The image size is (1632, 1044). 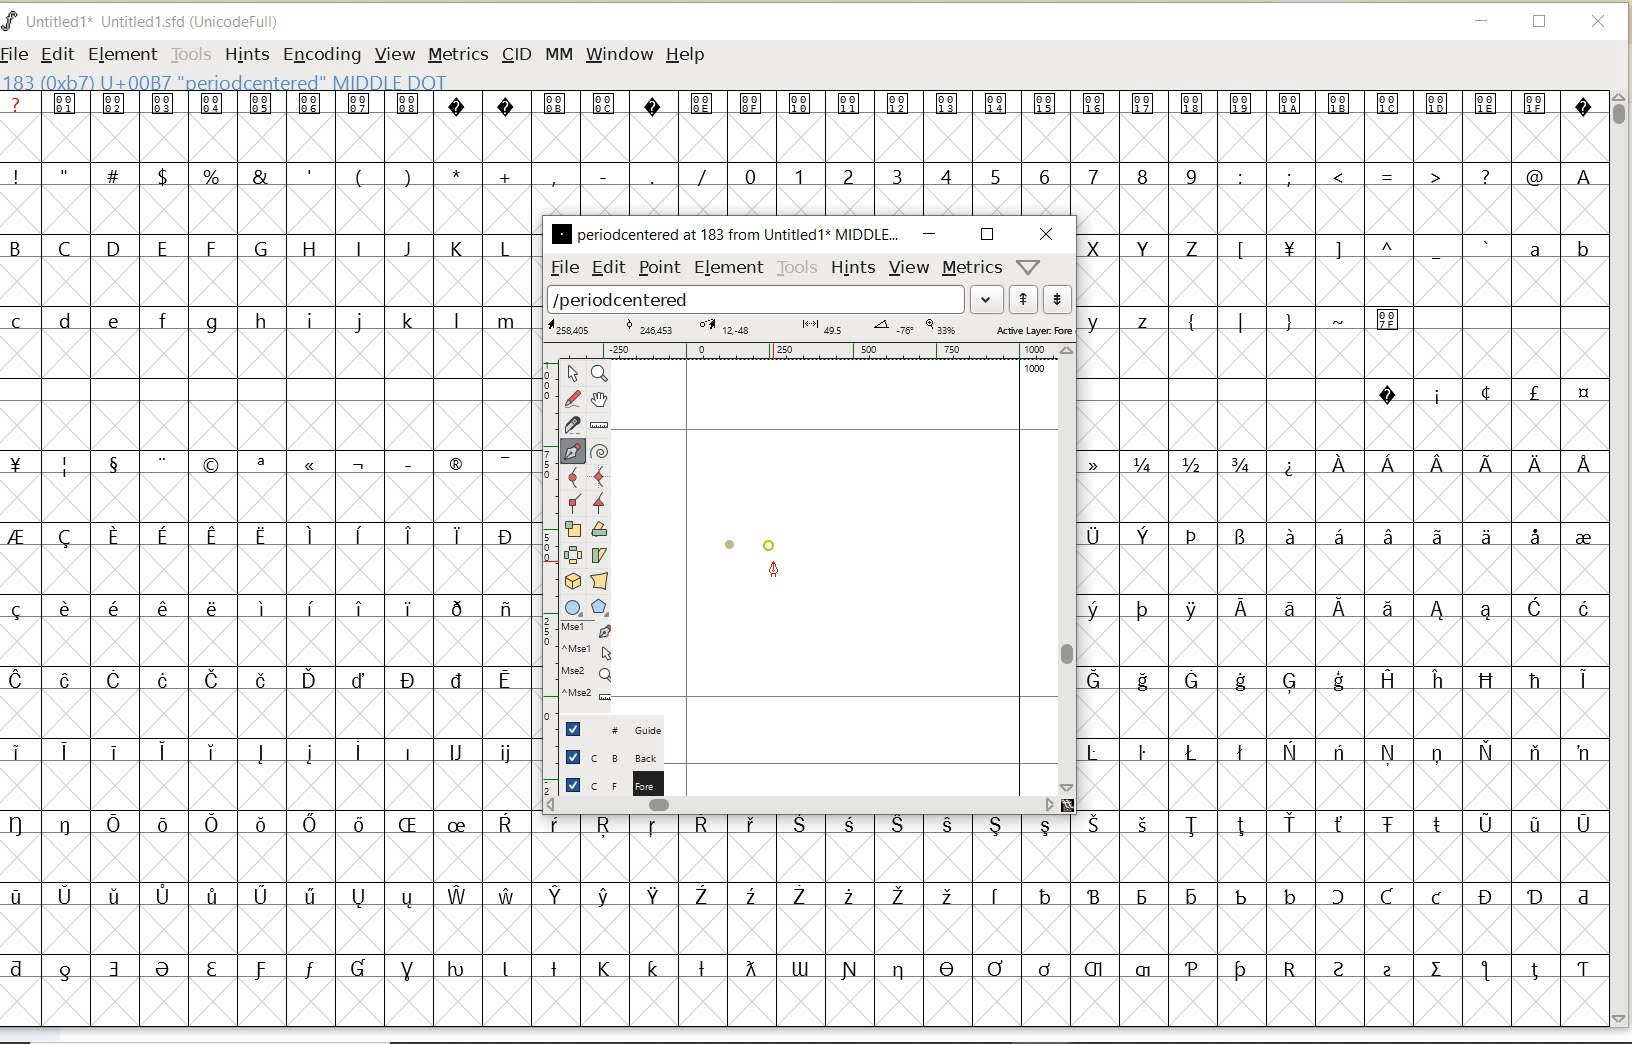 I want to click on Magnify, so click(x=599, y=374).